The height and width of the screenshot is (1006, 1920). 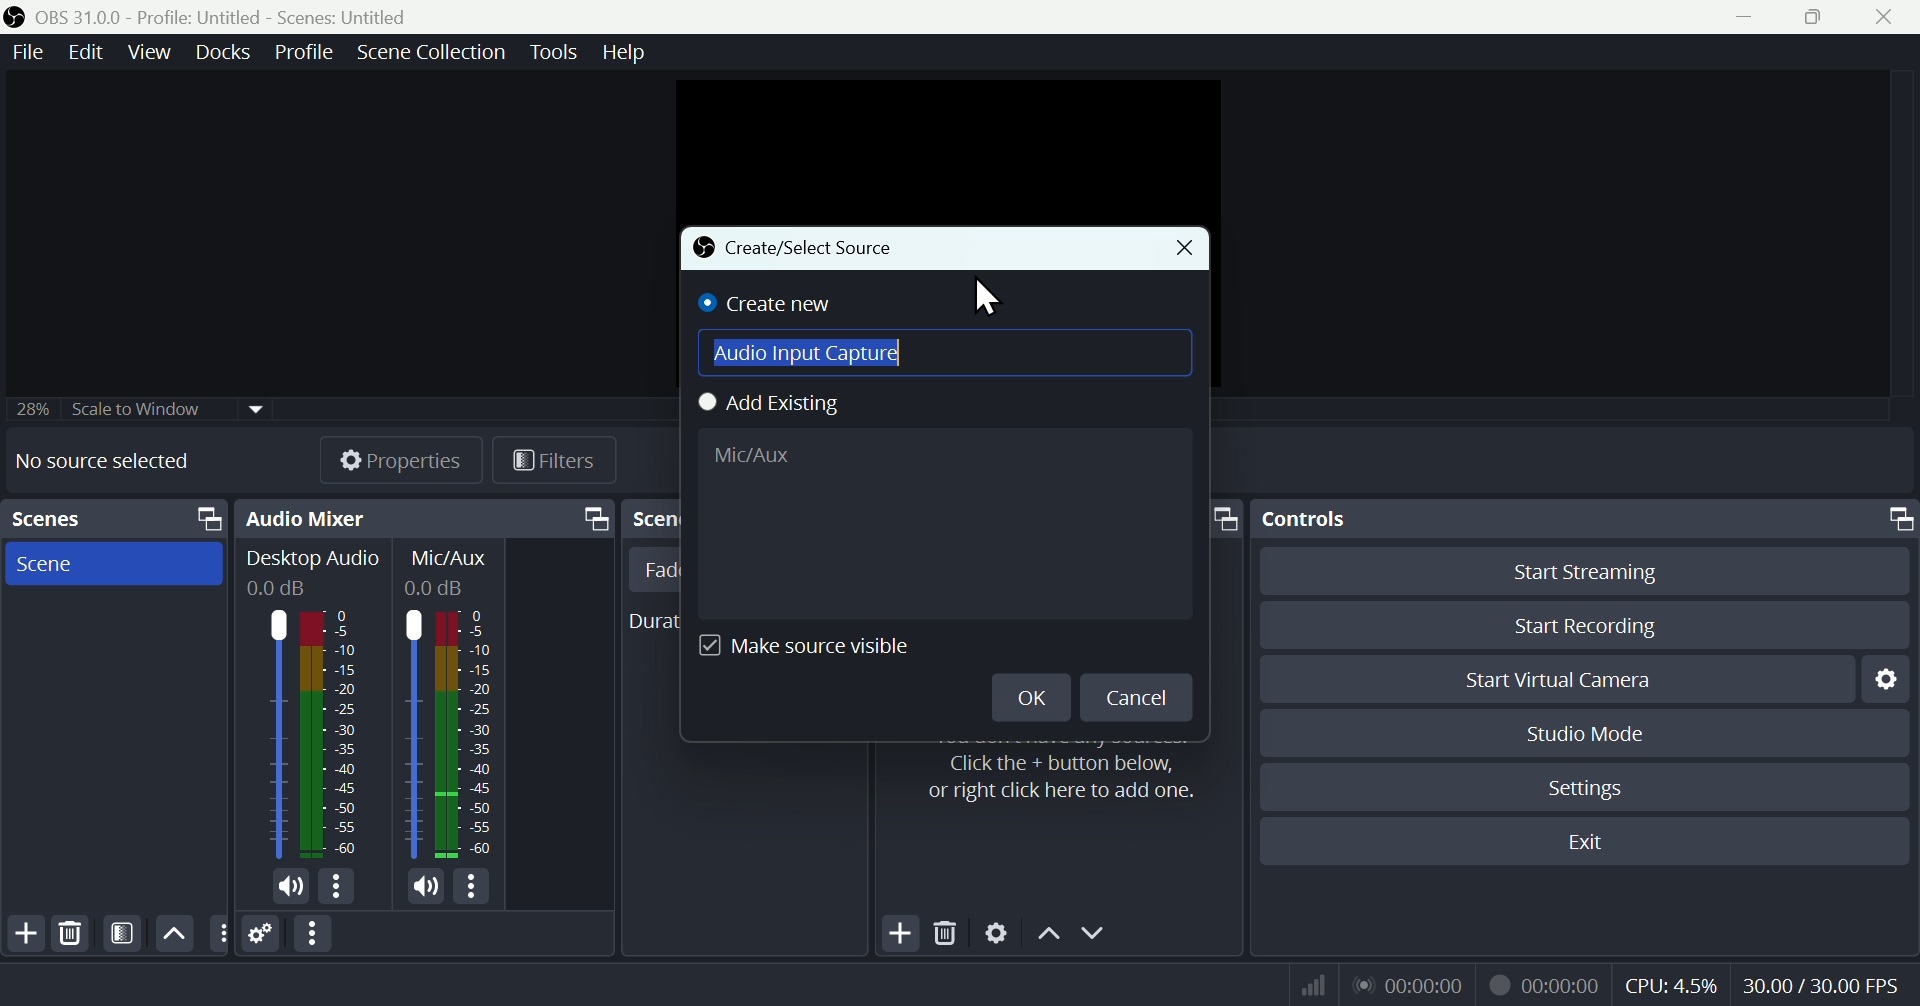 What do you see at coordinates (399, 460) in the screenshot?
I see `Properties` at bounding box center [399, 460].